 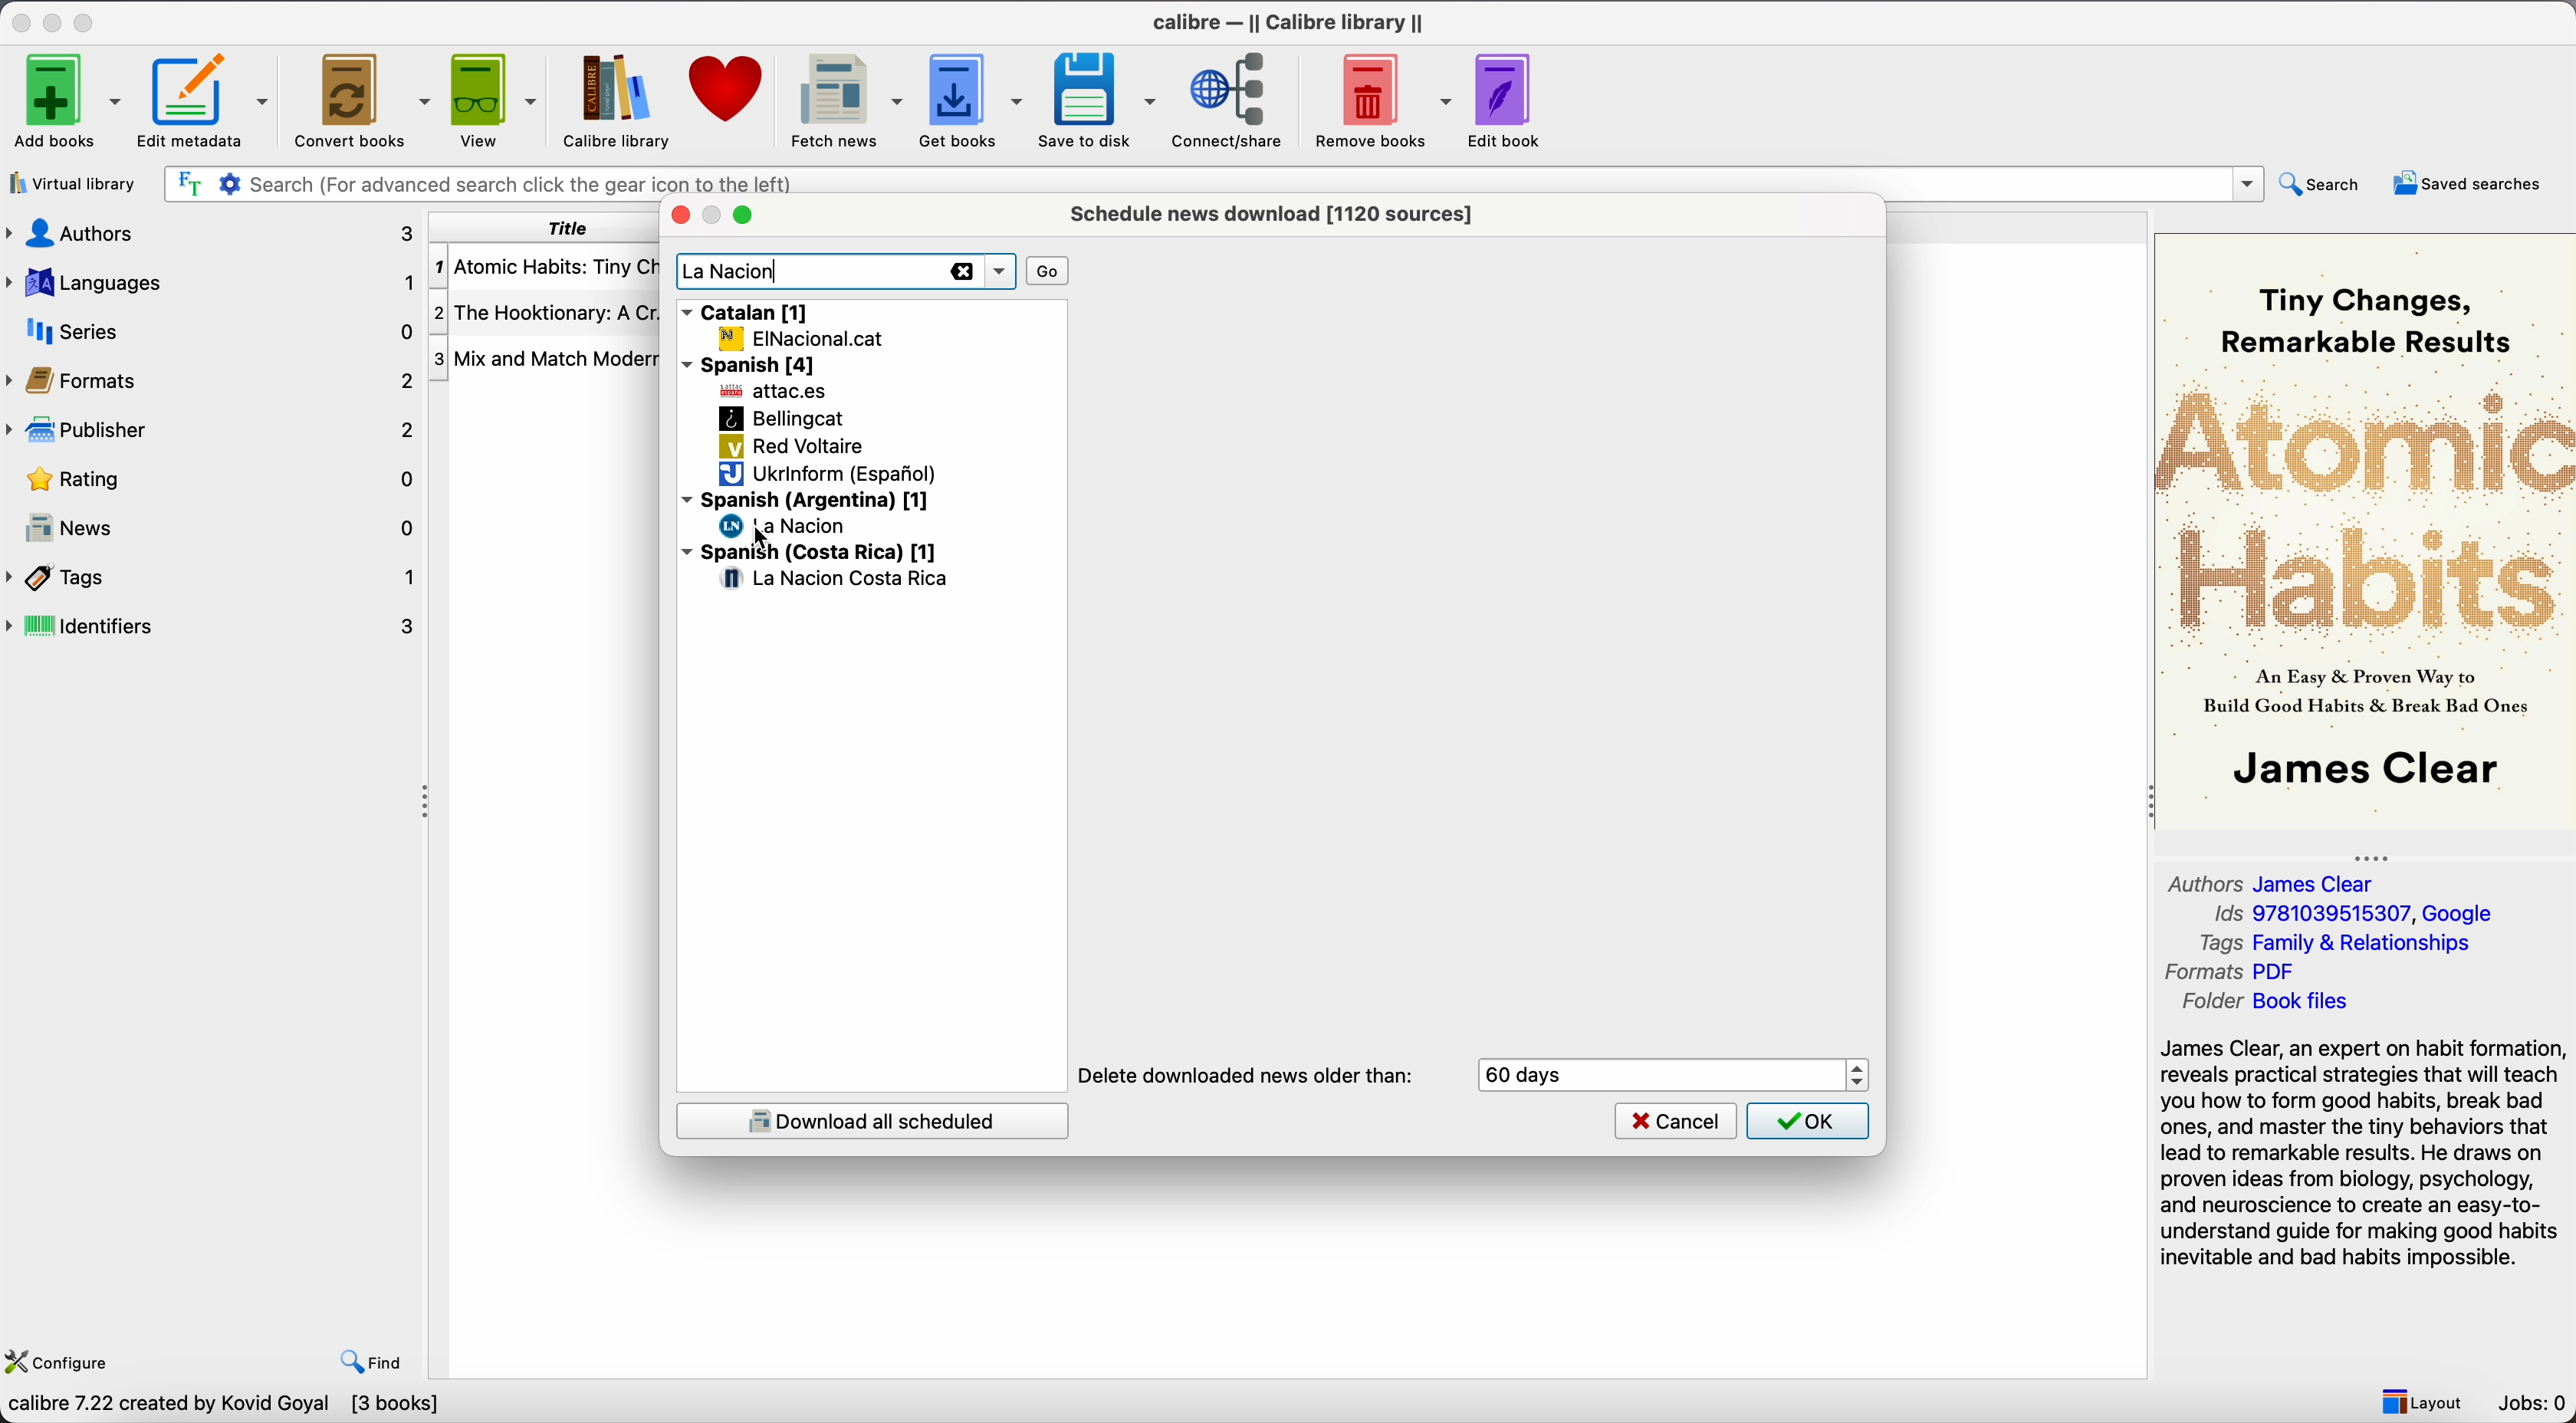 I want to click on connect/share, so click(x=1233, y=99).